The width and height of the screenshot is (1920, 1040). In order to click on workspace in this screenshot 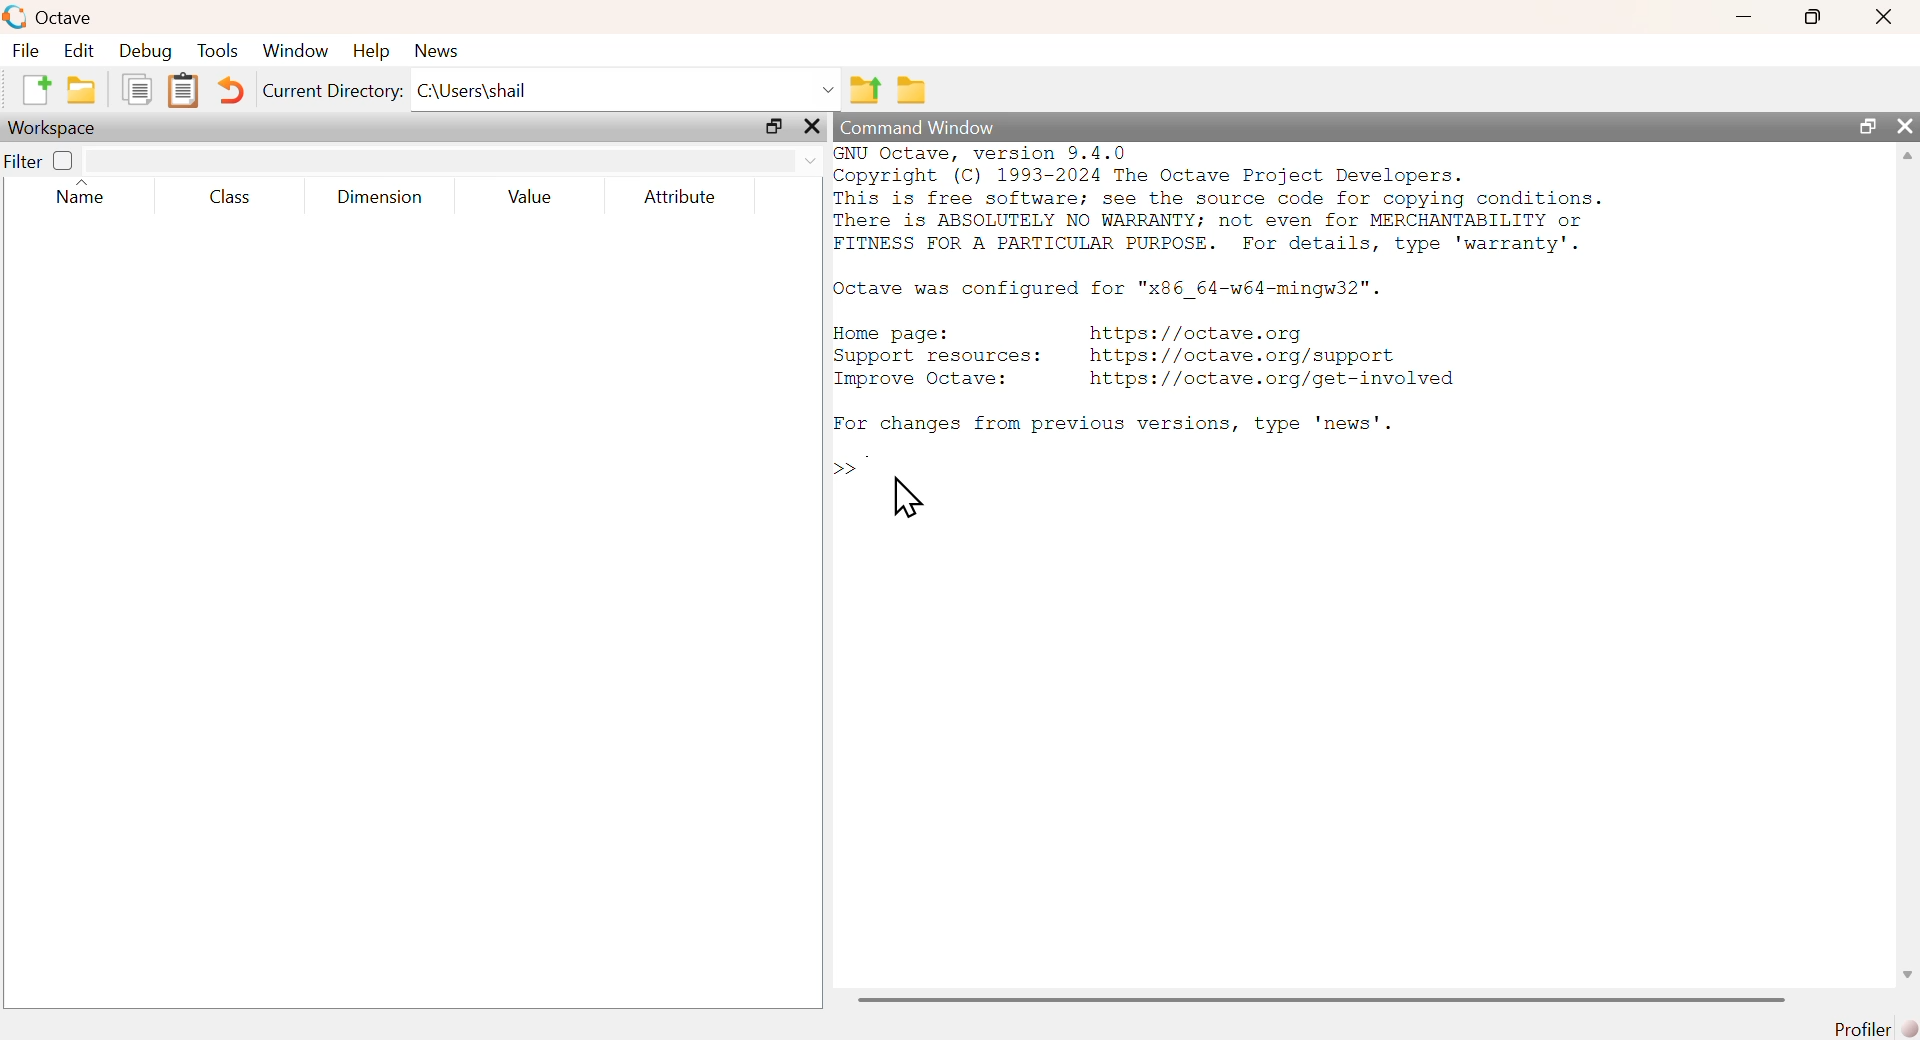, I will do `click(61, 128)`.